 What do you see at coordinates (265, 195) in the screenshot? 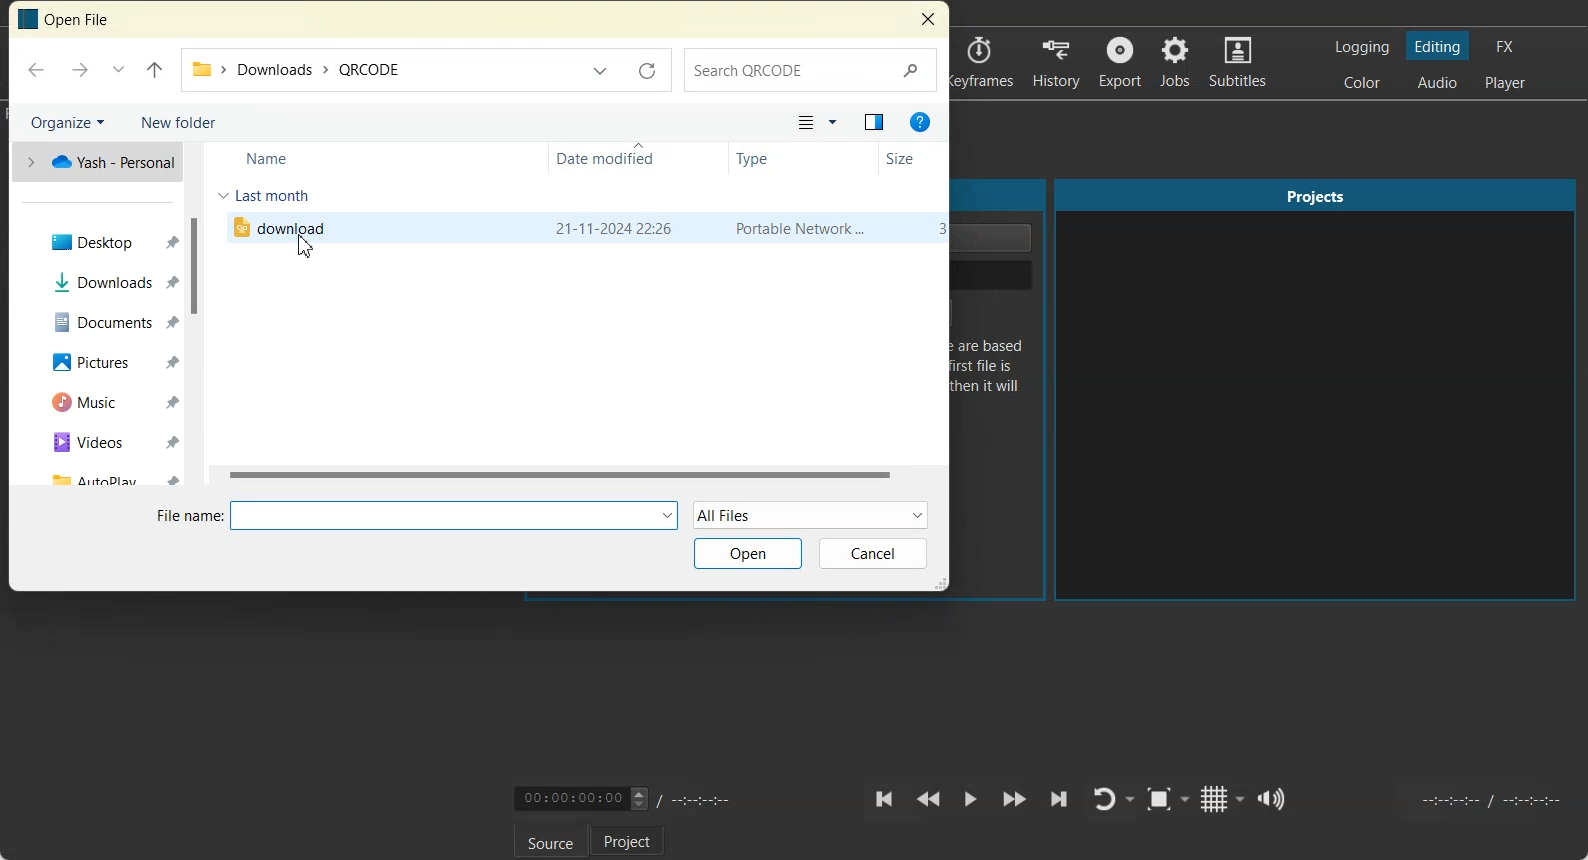
I see `Last month` at bounding box center [265, 195].